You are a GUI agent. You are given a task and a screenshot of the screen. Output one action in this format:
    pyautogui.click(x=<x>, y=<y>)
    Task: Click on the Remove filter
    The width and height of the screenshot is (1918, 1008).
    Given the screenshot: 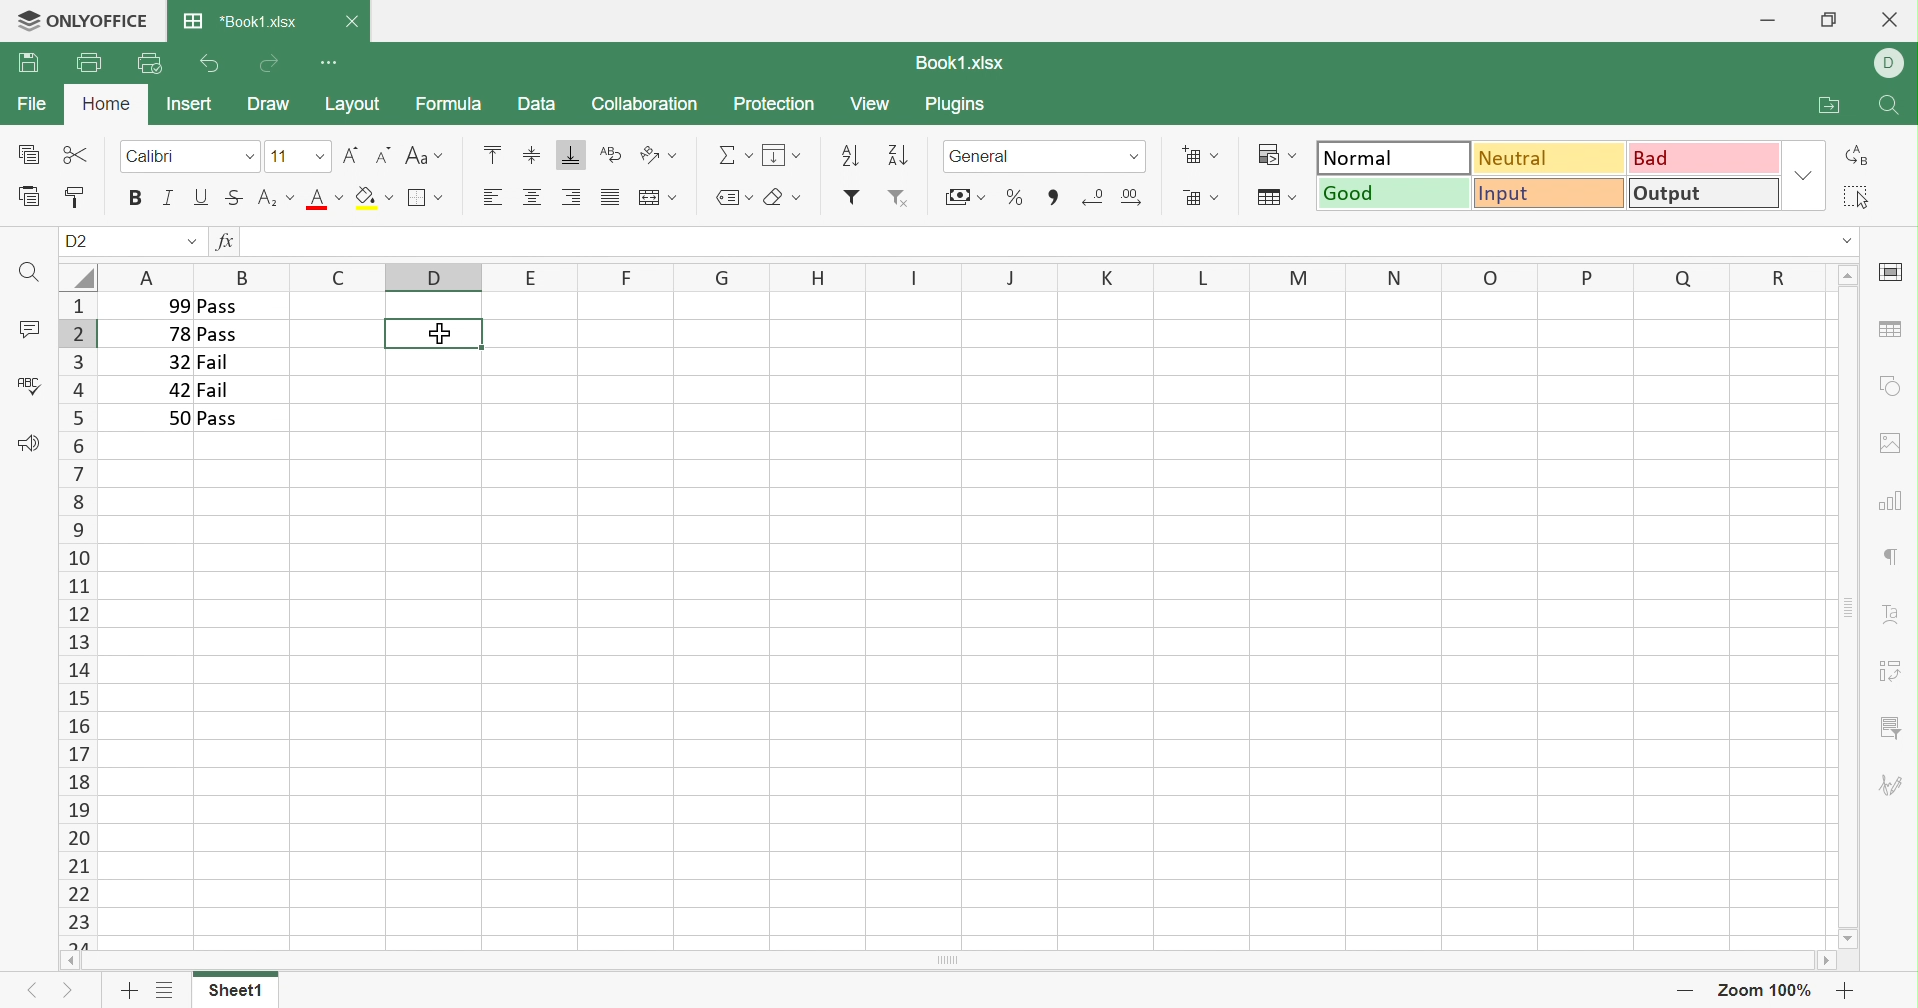 What is the action you would take?
    pyautogui.click(x=898, y=198)
    